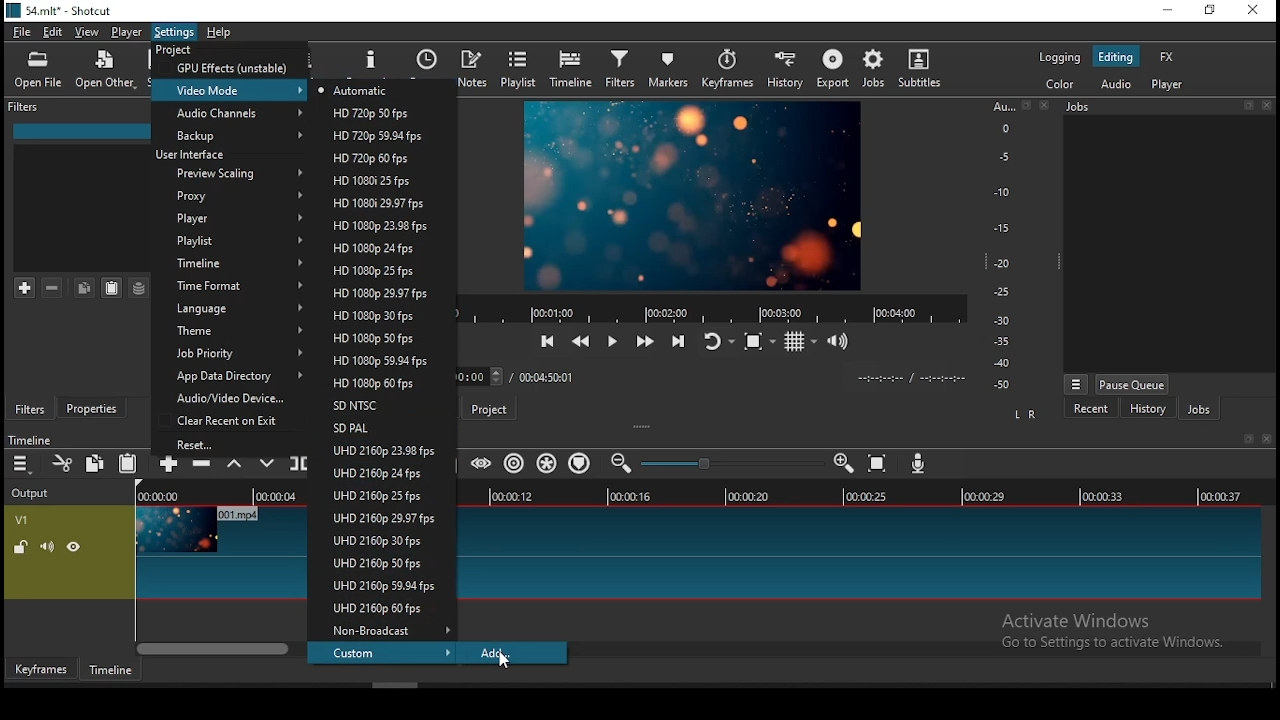 This screenshot has width=1280, height=720. I want to click on reset, so click(232, 445).